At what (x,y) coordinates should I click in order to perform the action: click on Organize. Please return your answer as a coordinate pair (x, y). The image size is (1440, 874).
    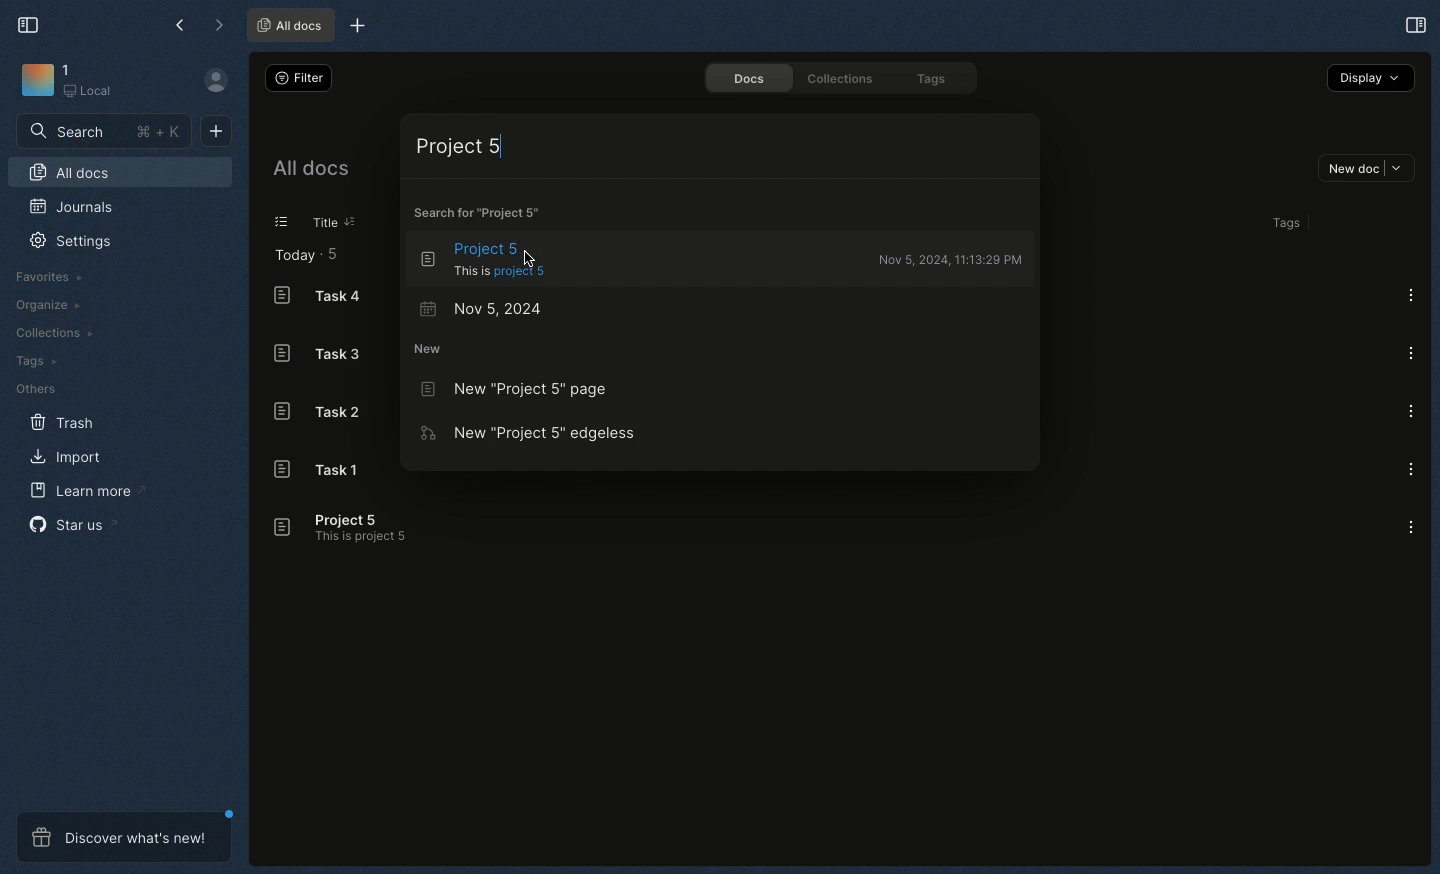
    Looking at the image, I should click on (44, 305).